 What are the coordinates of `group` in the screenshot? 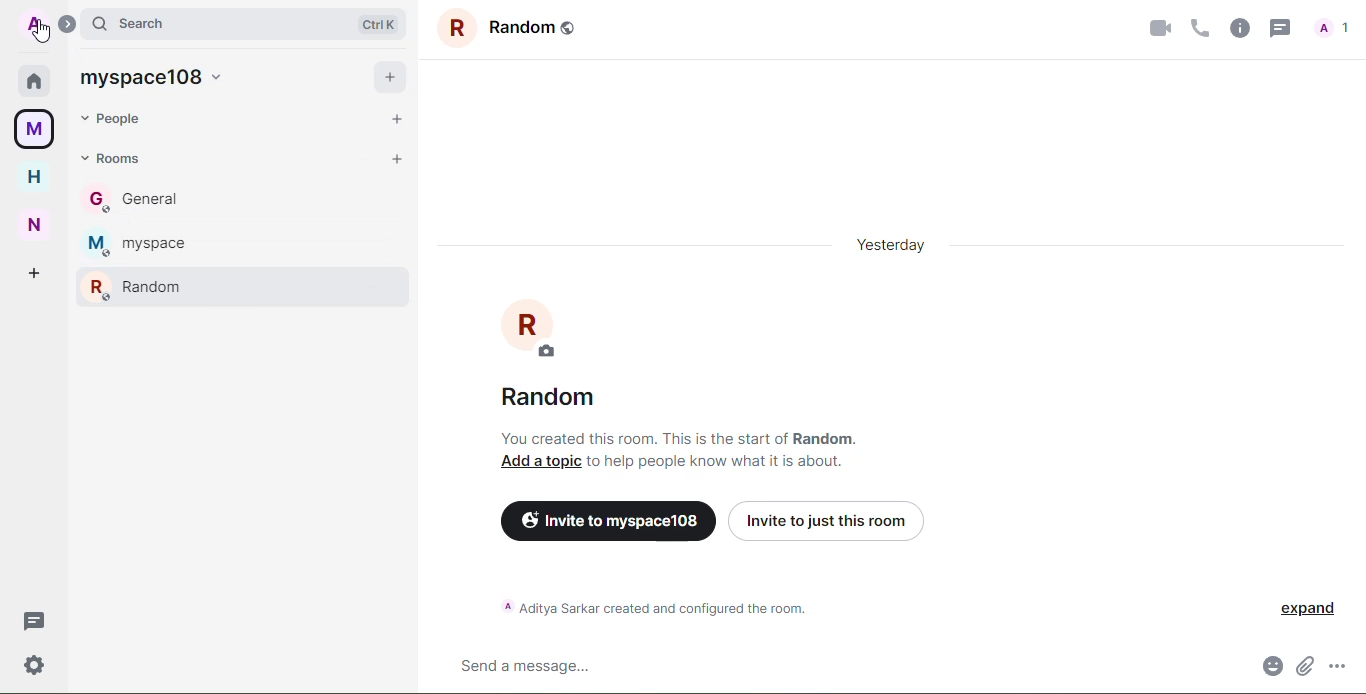 It's located at (502, 28).